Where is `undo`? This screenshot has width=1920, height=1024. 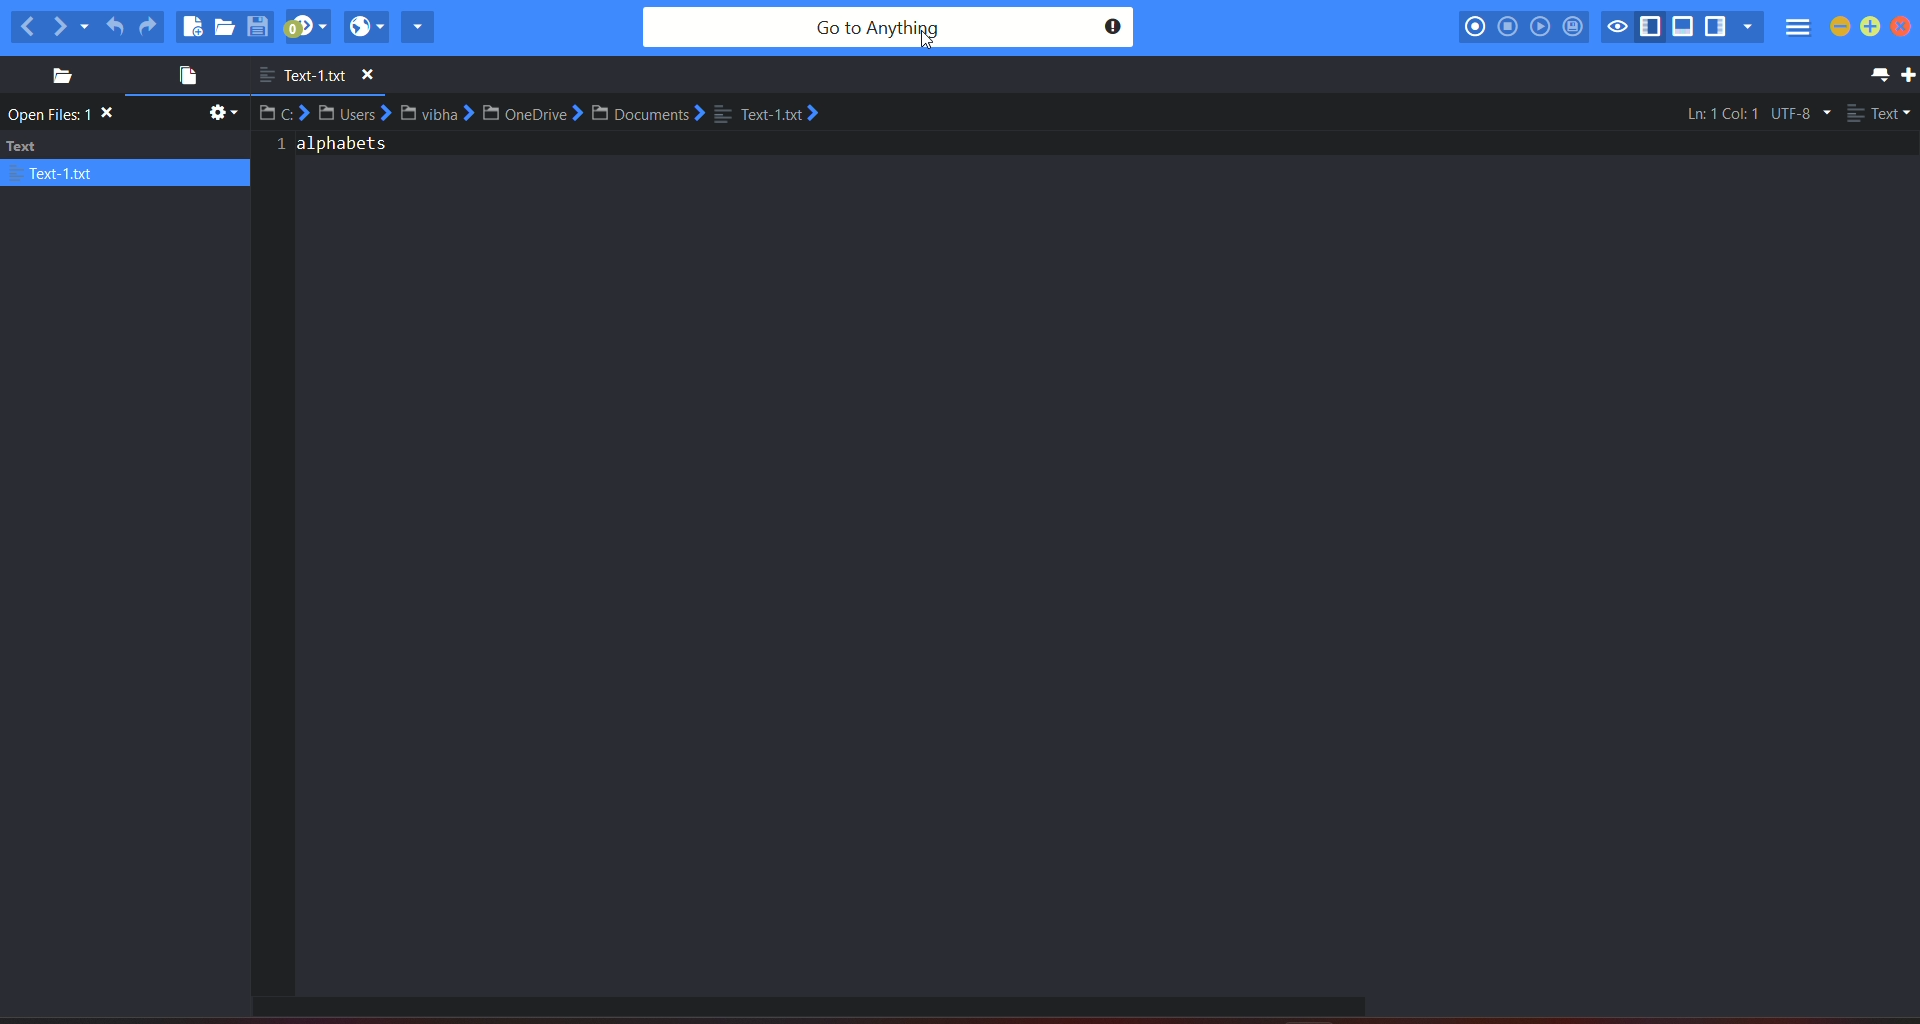 undo is located at coordinates (115, 23).